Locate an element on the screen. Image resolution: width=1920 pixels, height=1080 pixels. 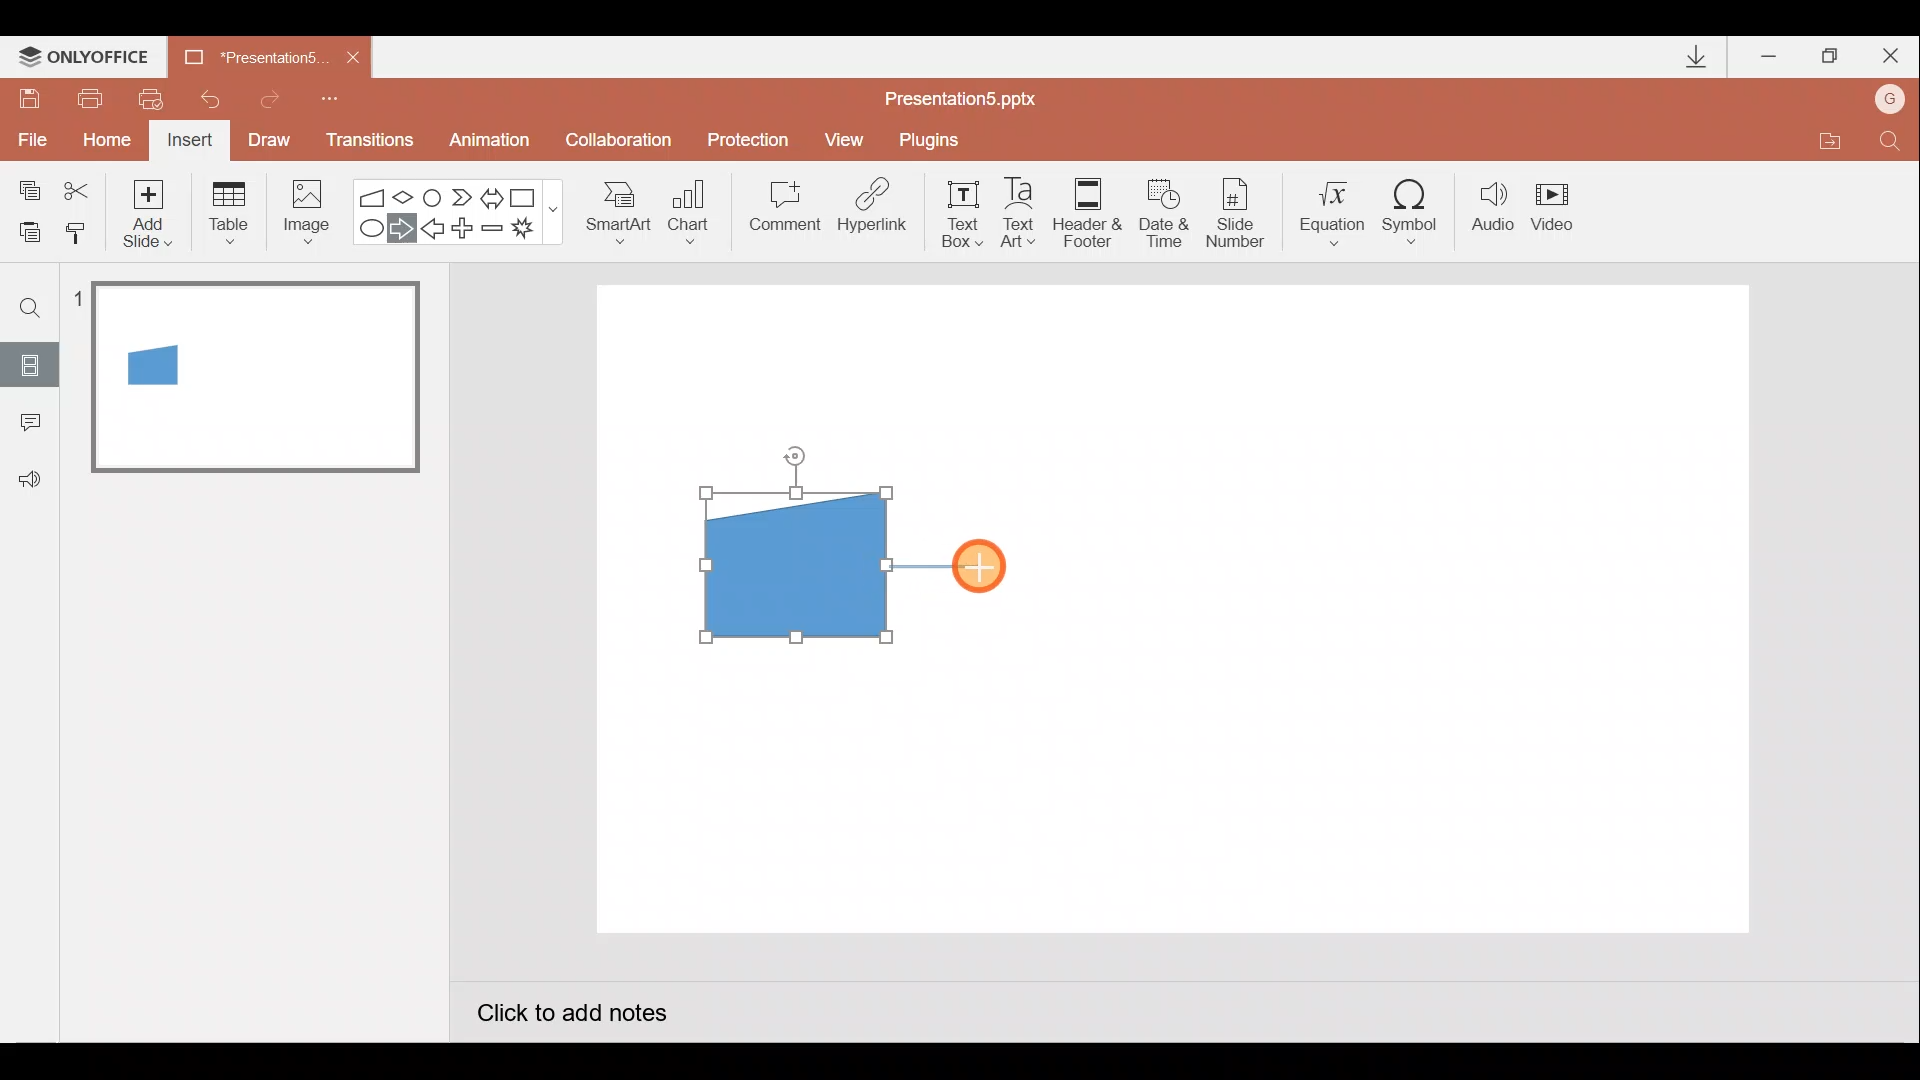
Account name is located at coordinates (1891, 101).